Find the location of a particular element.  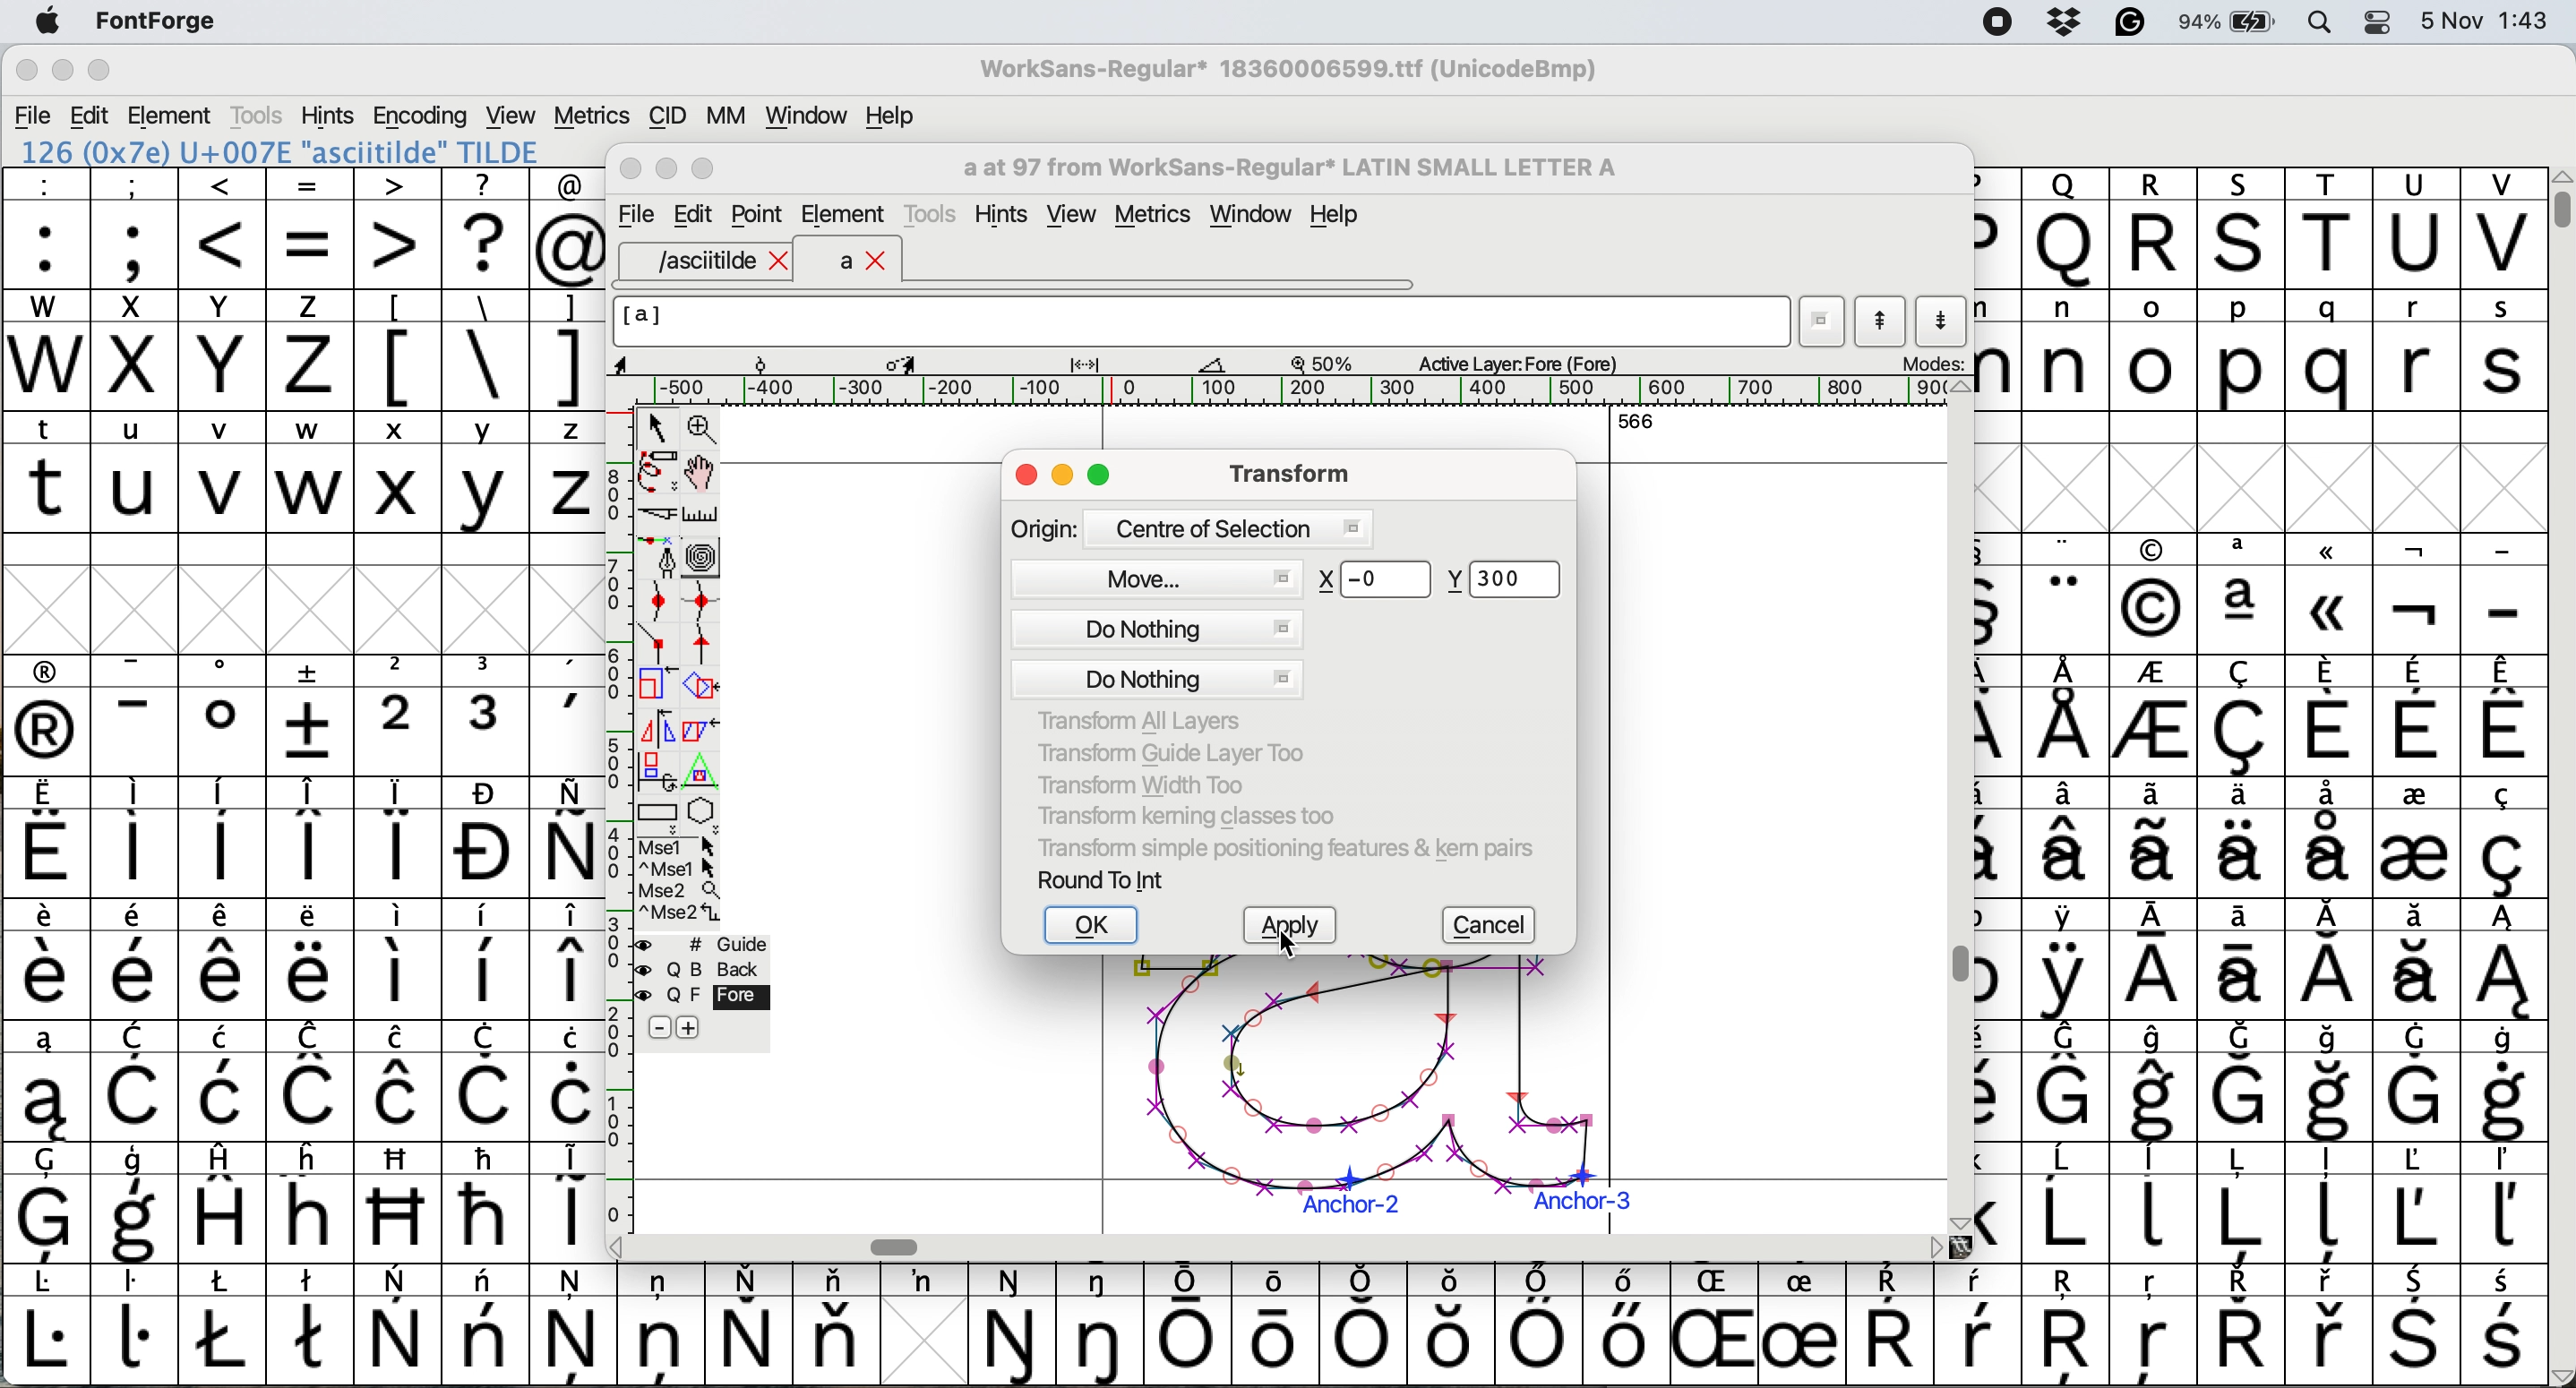

 is located at coordinates (1453, 1324).